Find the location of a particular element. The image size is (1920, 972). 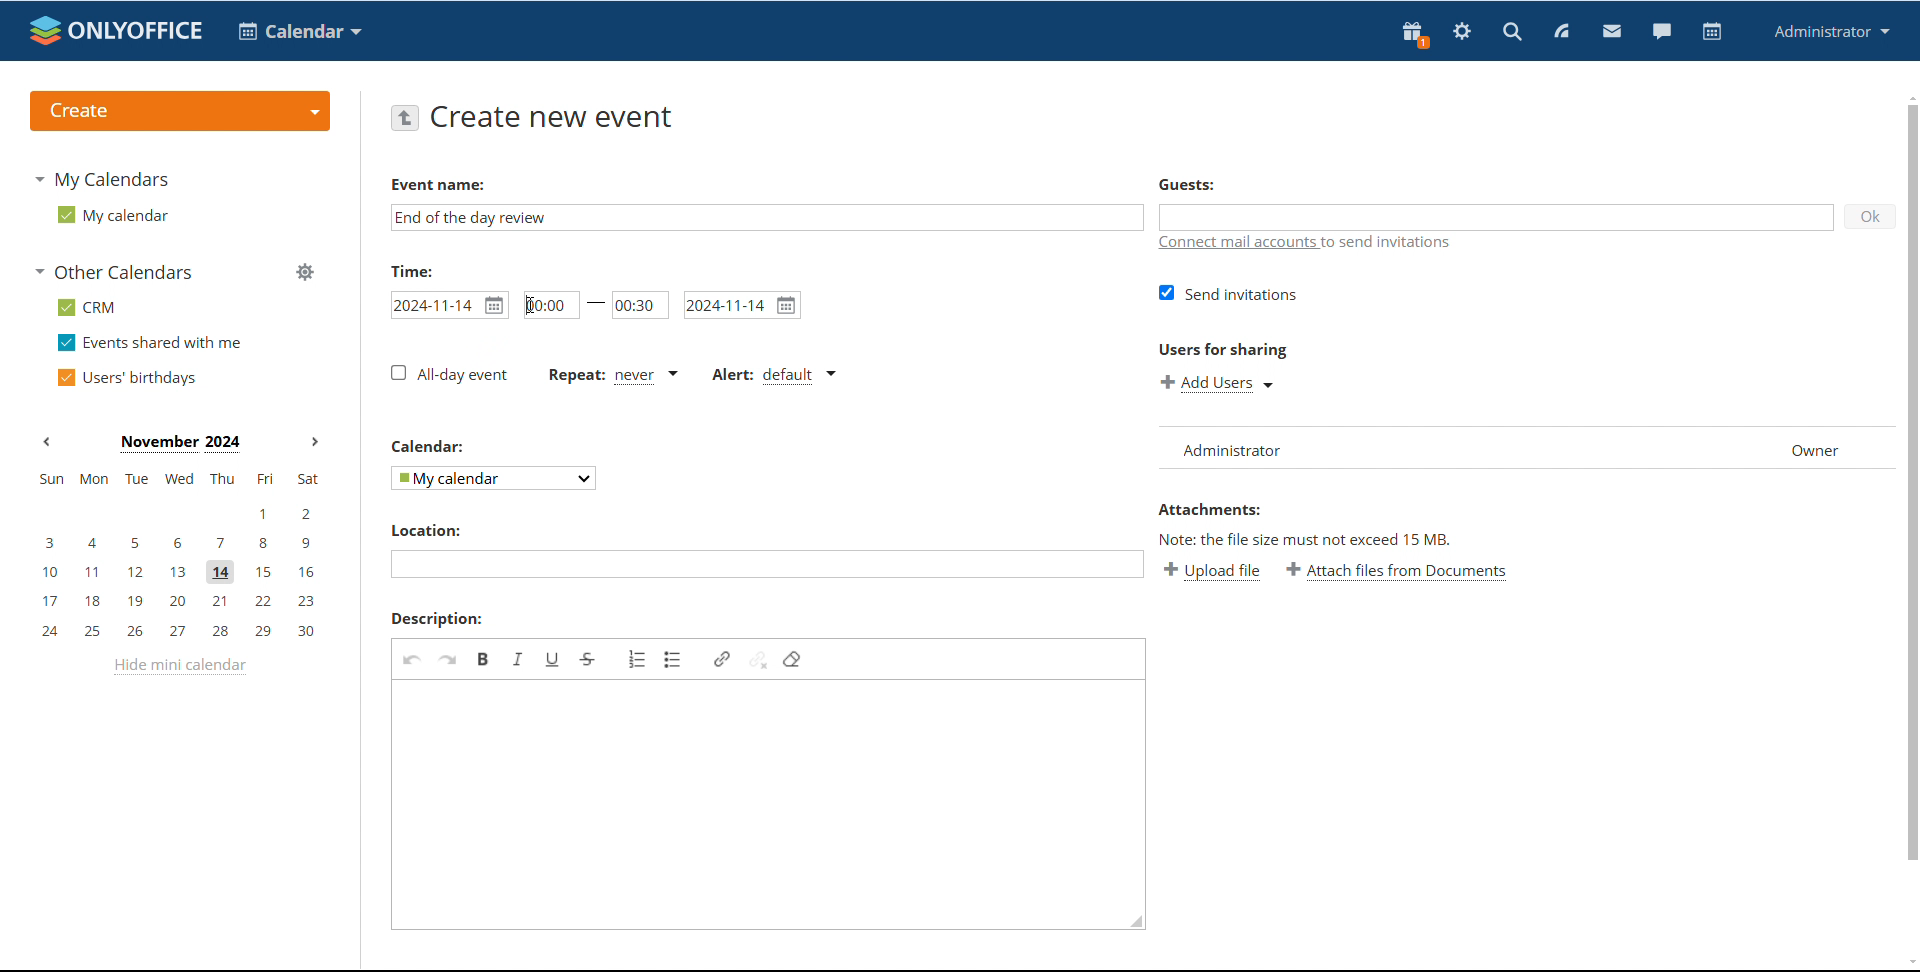

list of users is located at coordinates (1526, 448).